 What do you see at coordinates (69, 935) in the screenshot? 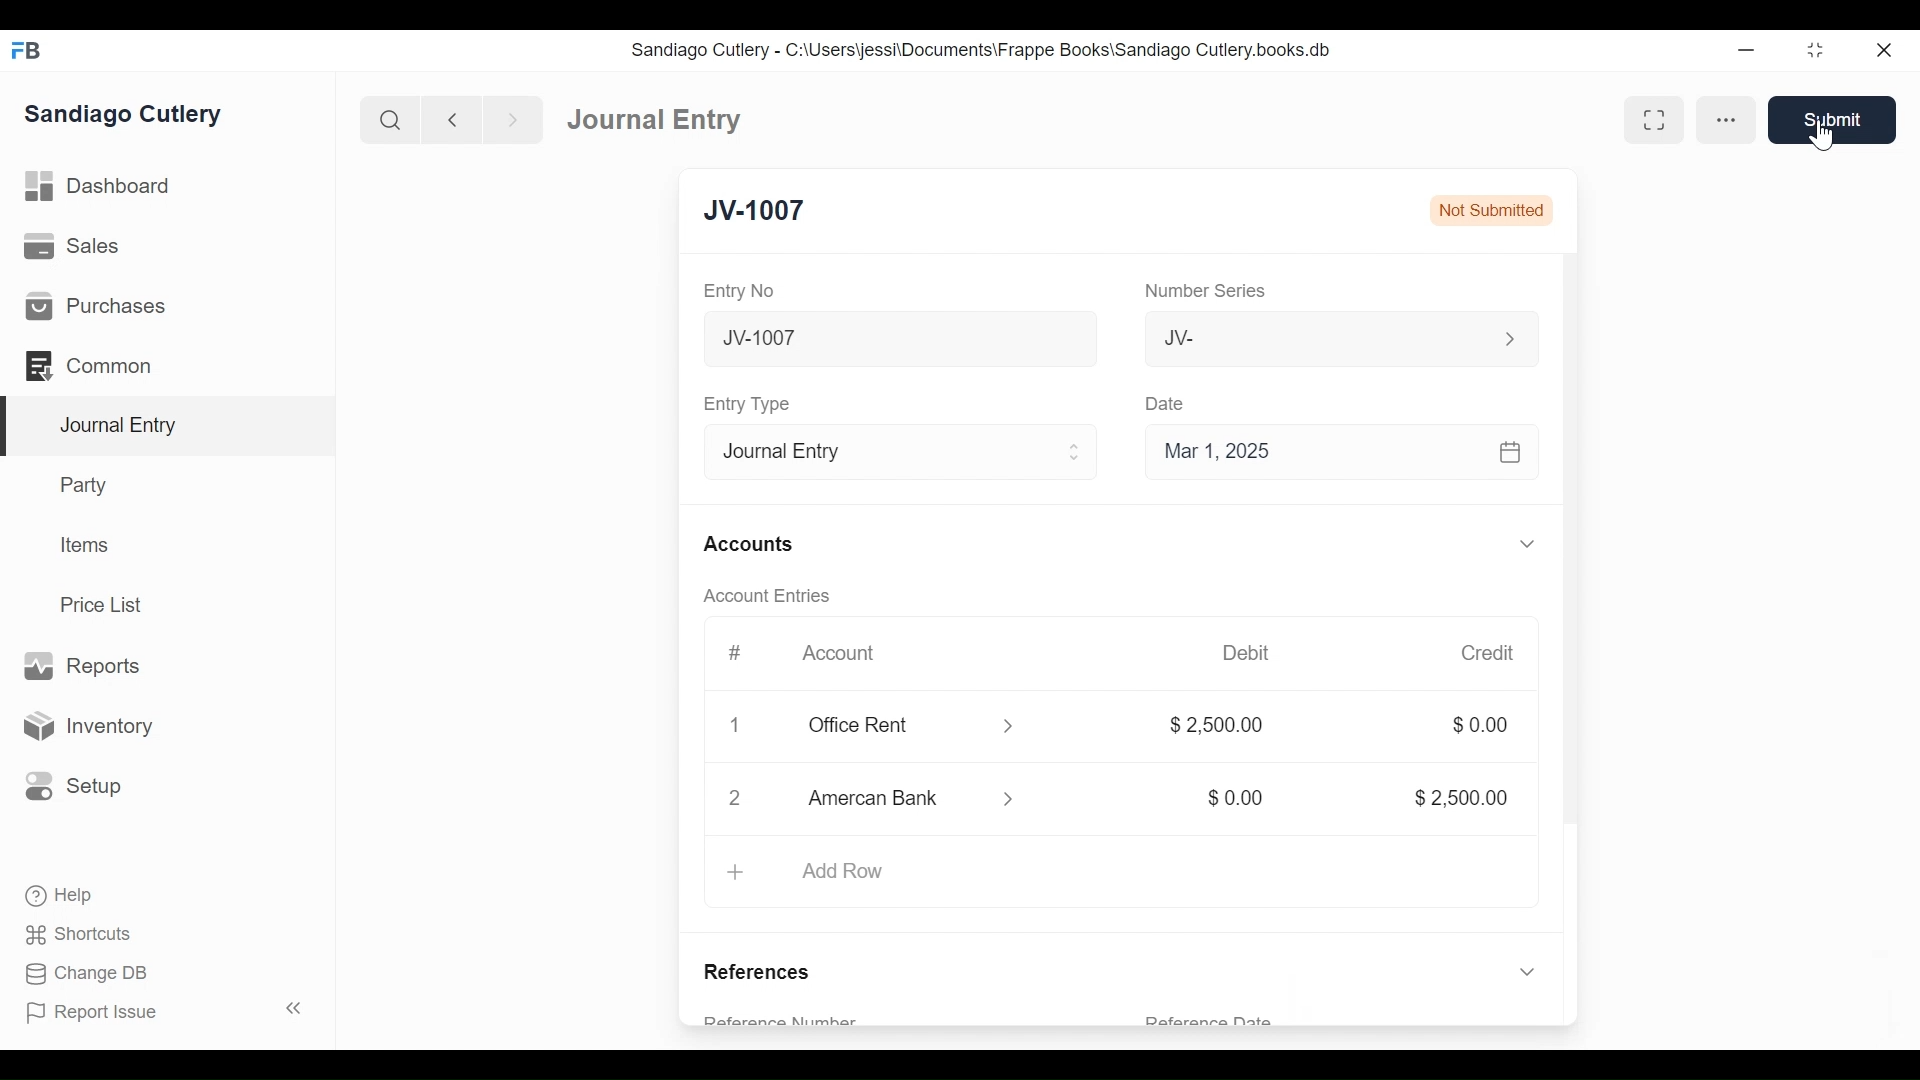
I see `Shortcuts` at bounding box center [69, 935].